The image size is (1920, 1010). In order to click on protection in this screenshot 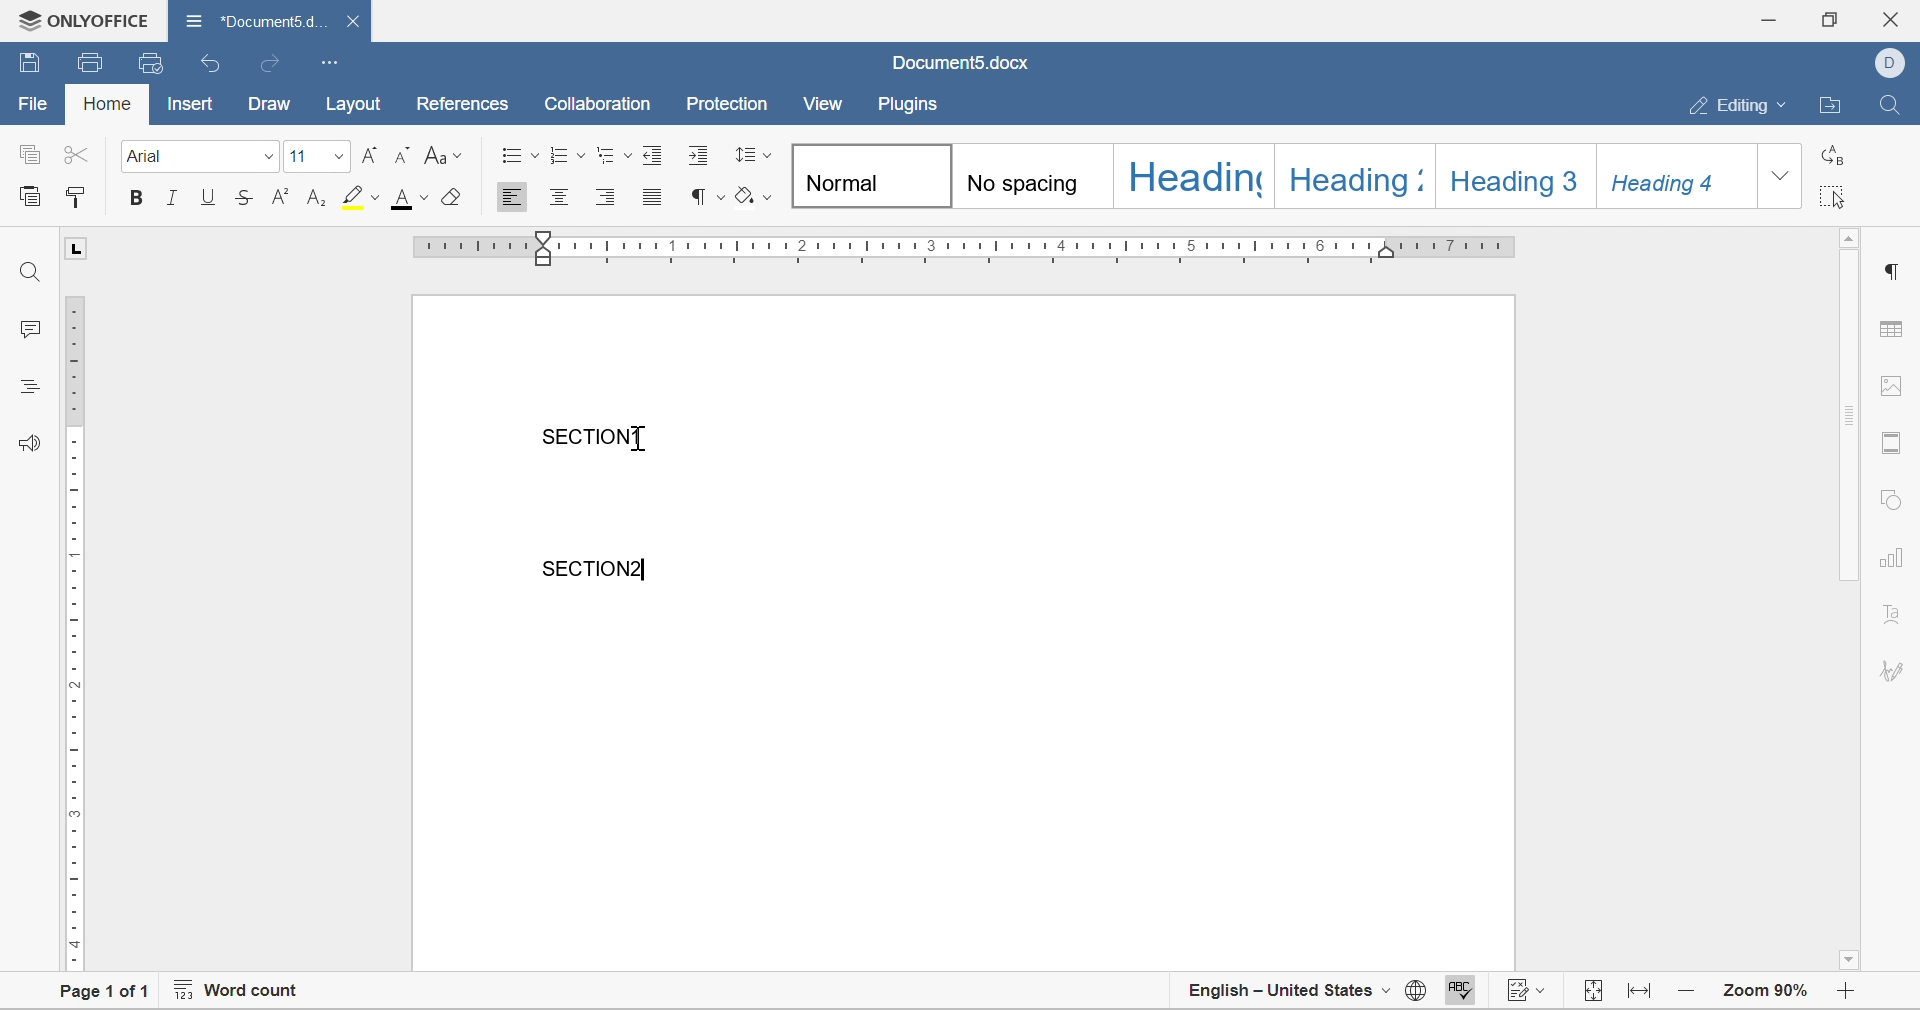, I will do `click(727, 103)`.